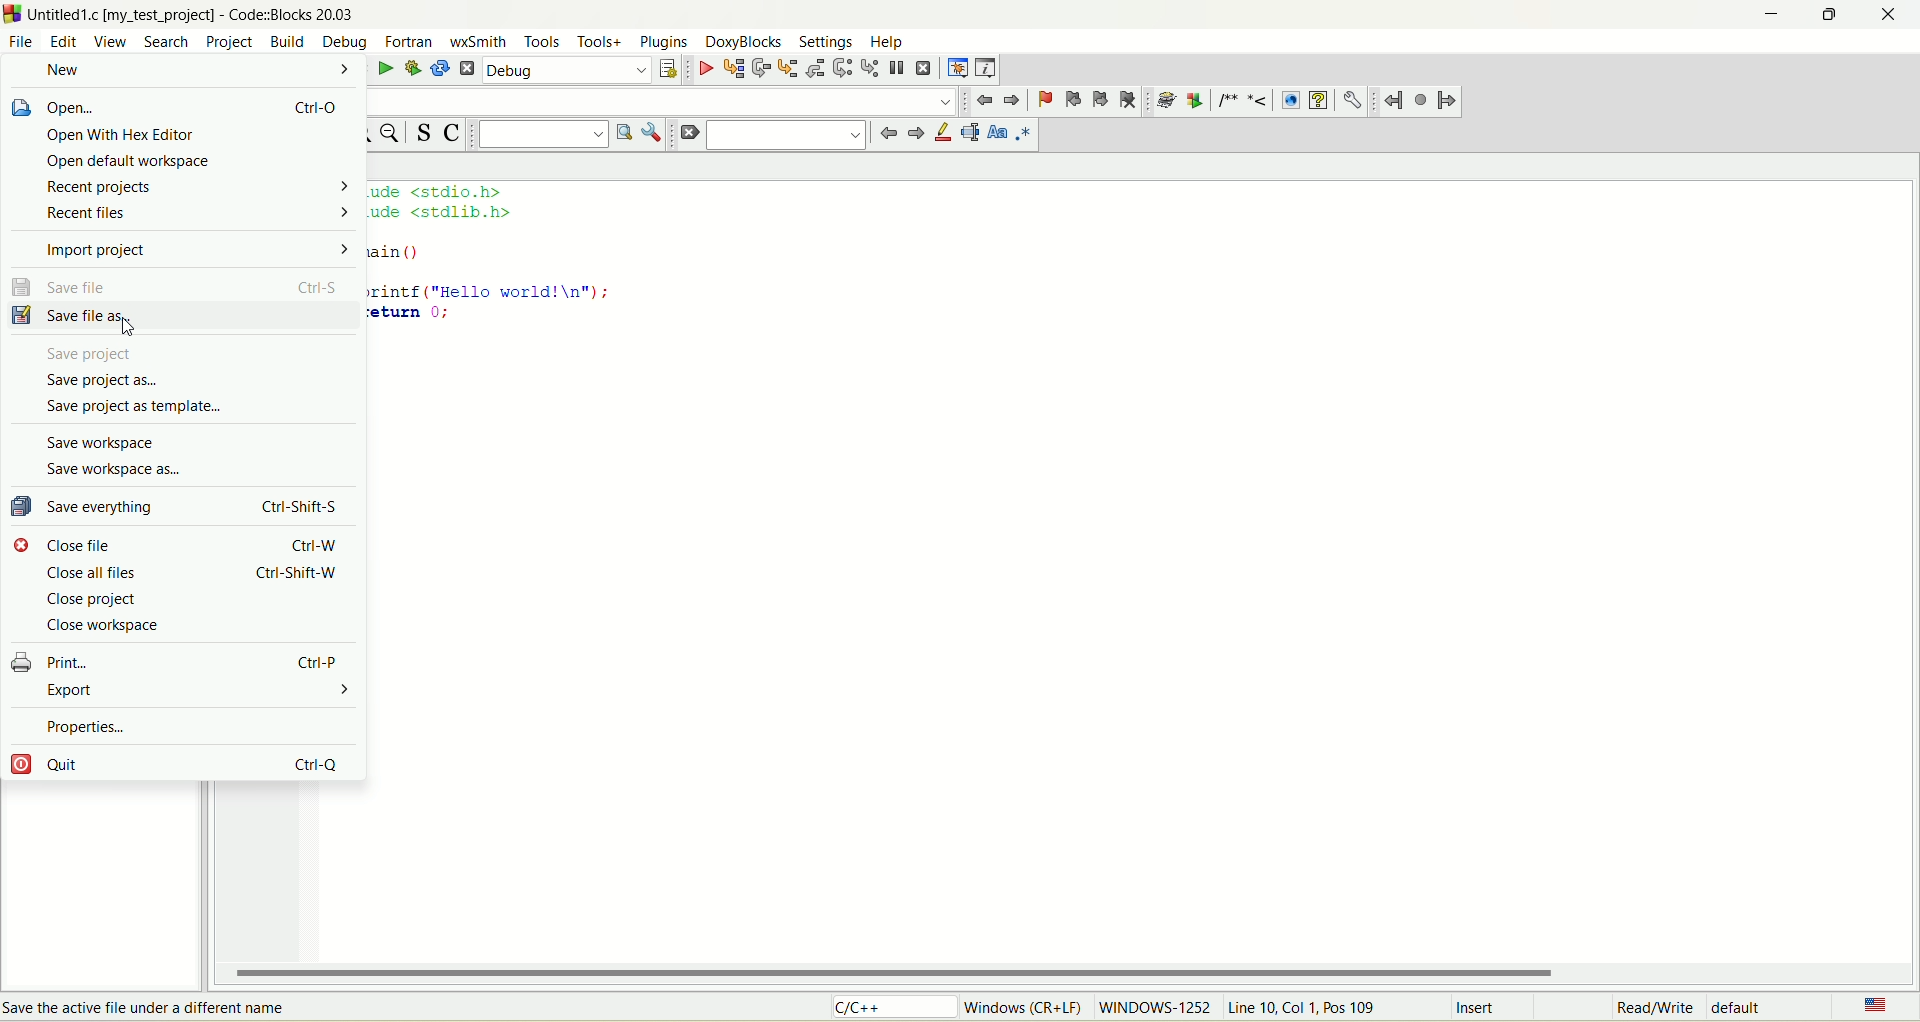  Describe the element at coordinates (201, 187) in the screenshot. I see `recent projects` at that location.